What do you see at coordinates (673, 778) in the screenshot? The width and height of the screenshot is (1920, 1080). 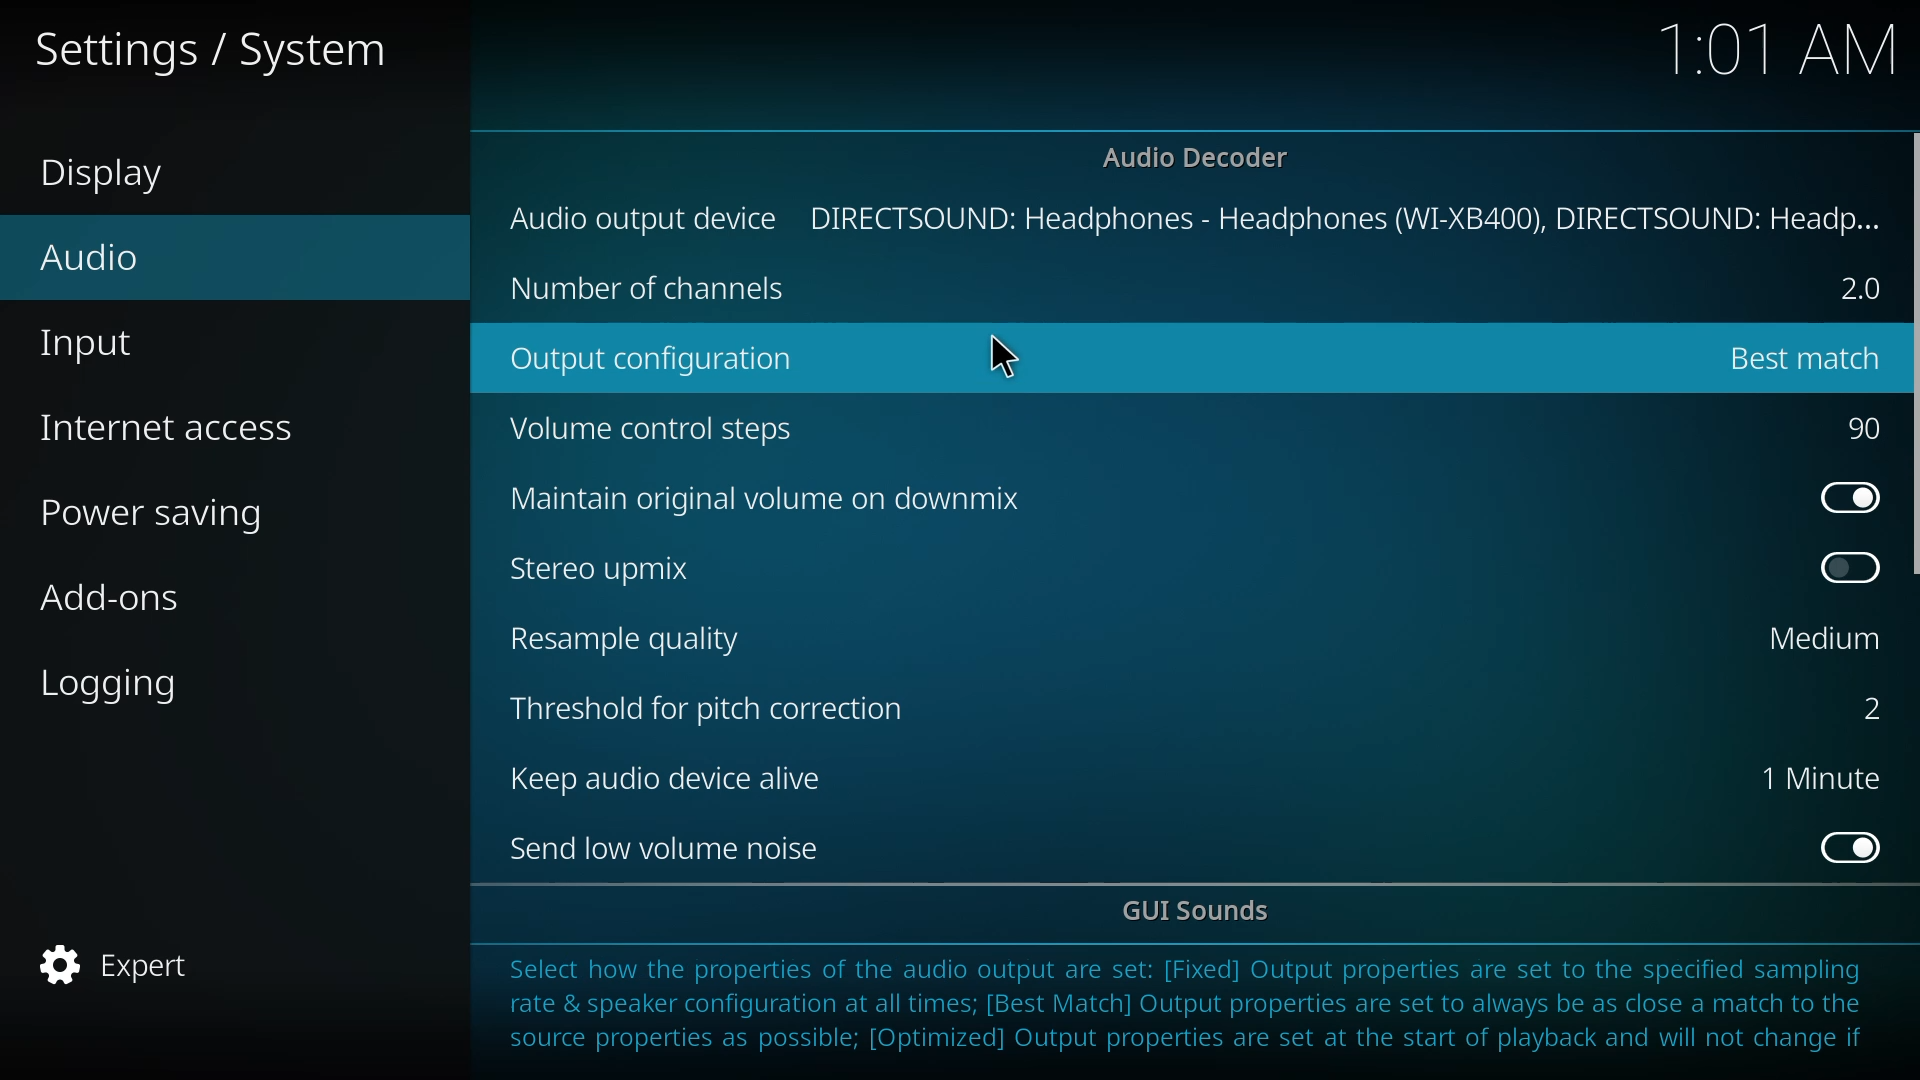 I see `keep audio` at bounding box center [673, 778].